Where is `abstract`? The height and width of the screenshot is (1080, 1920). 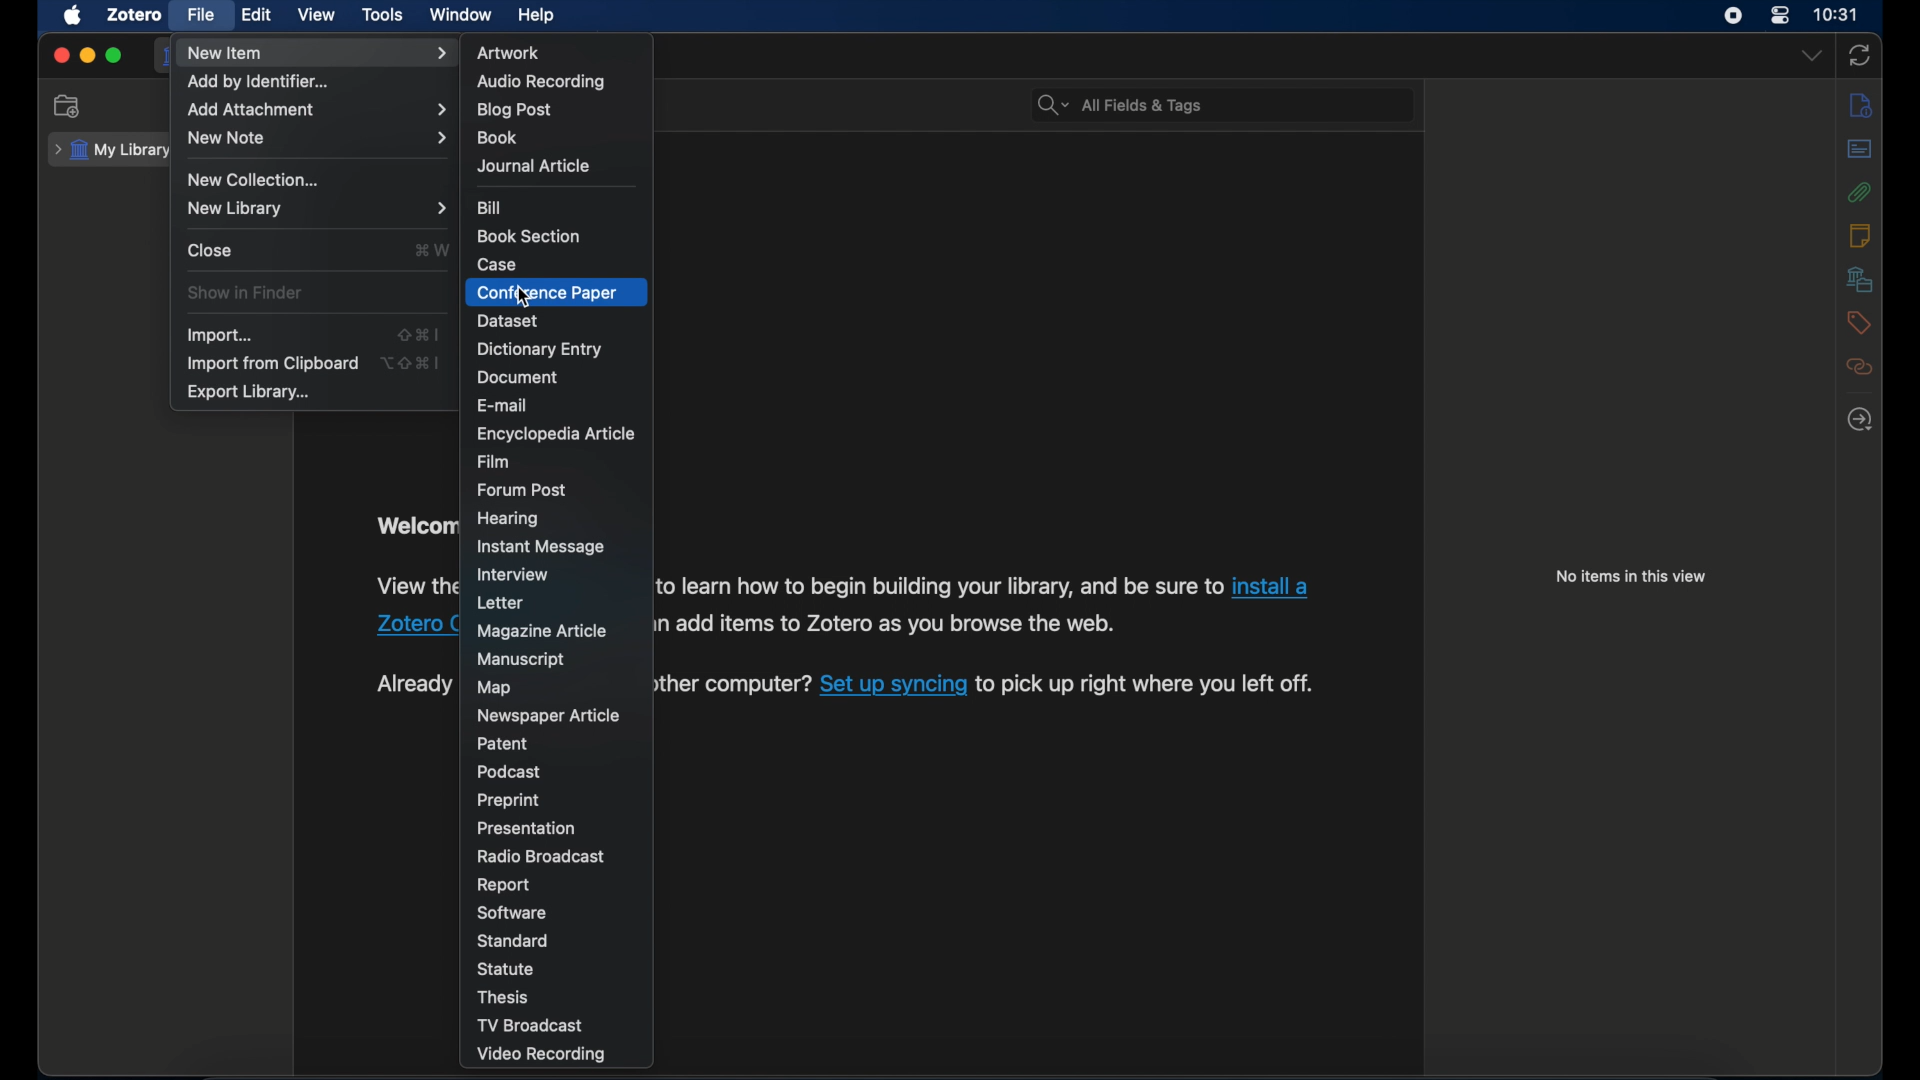 abstract is located at coordinates (1860, 149).